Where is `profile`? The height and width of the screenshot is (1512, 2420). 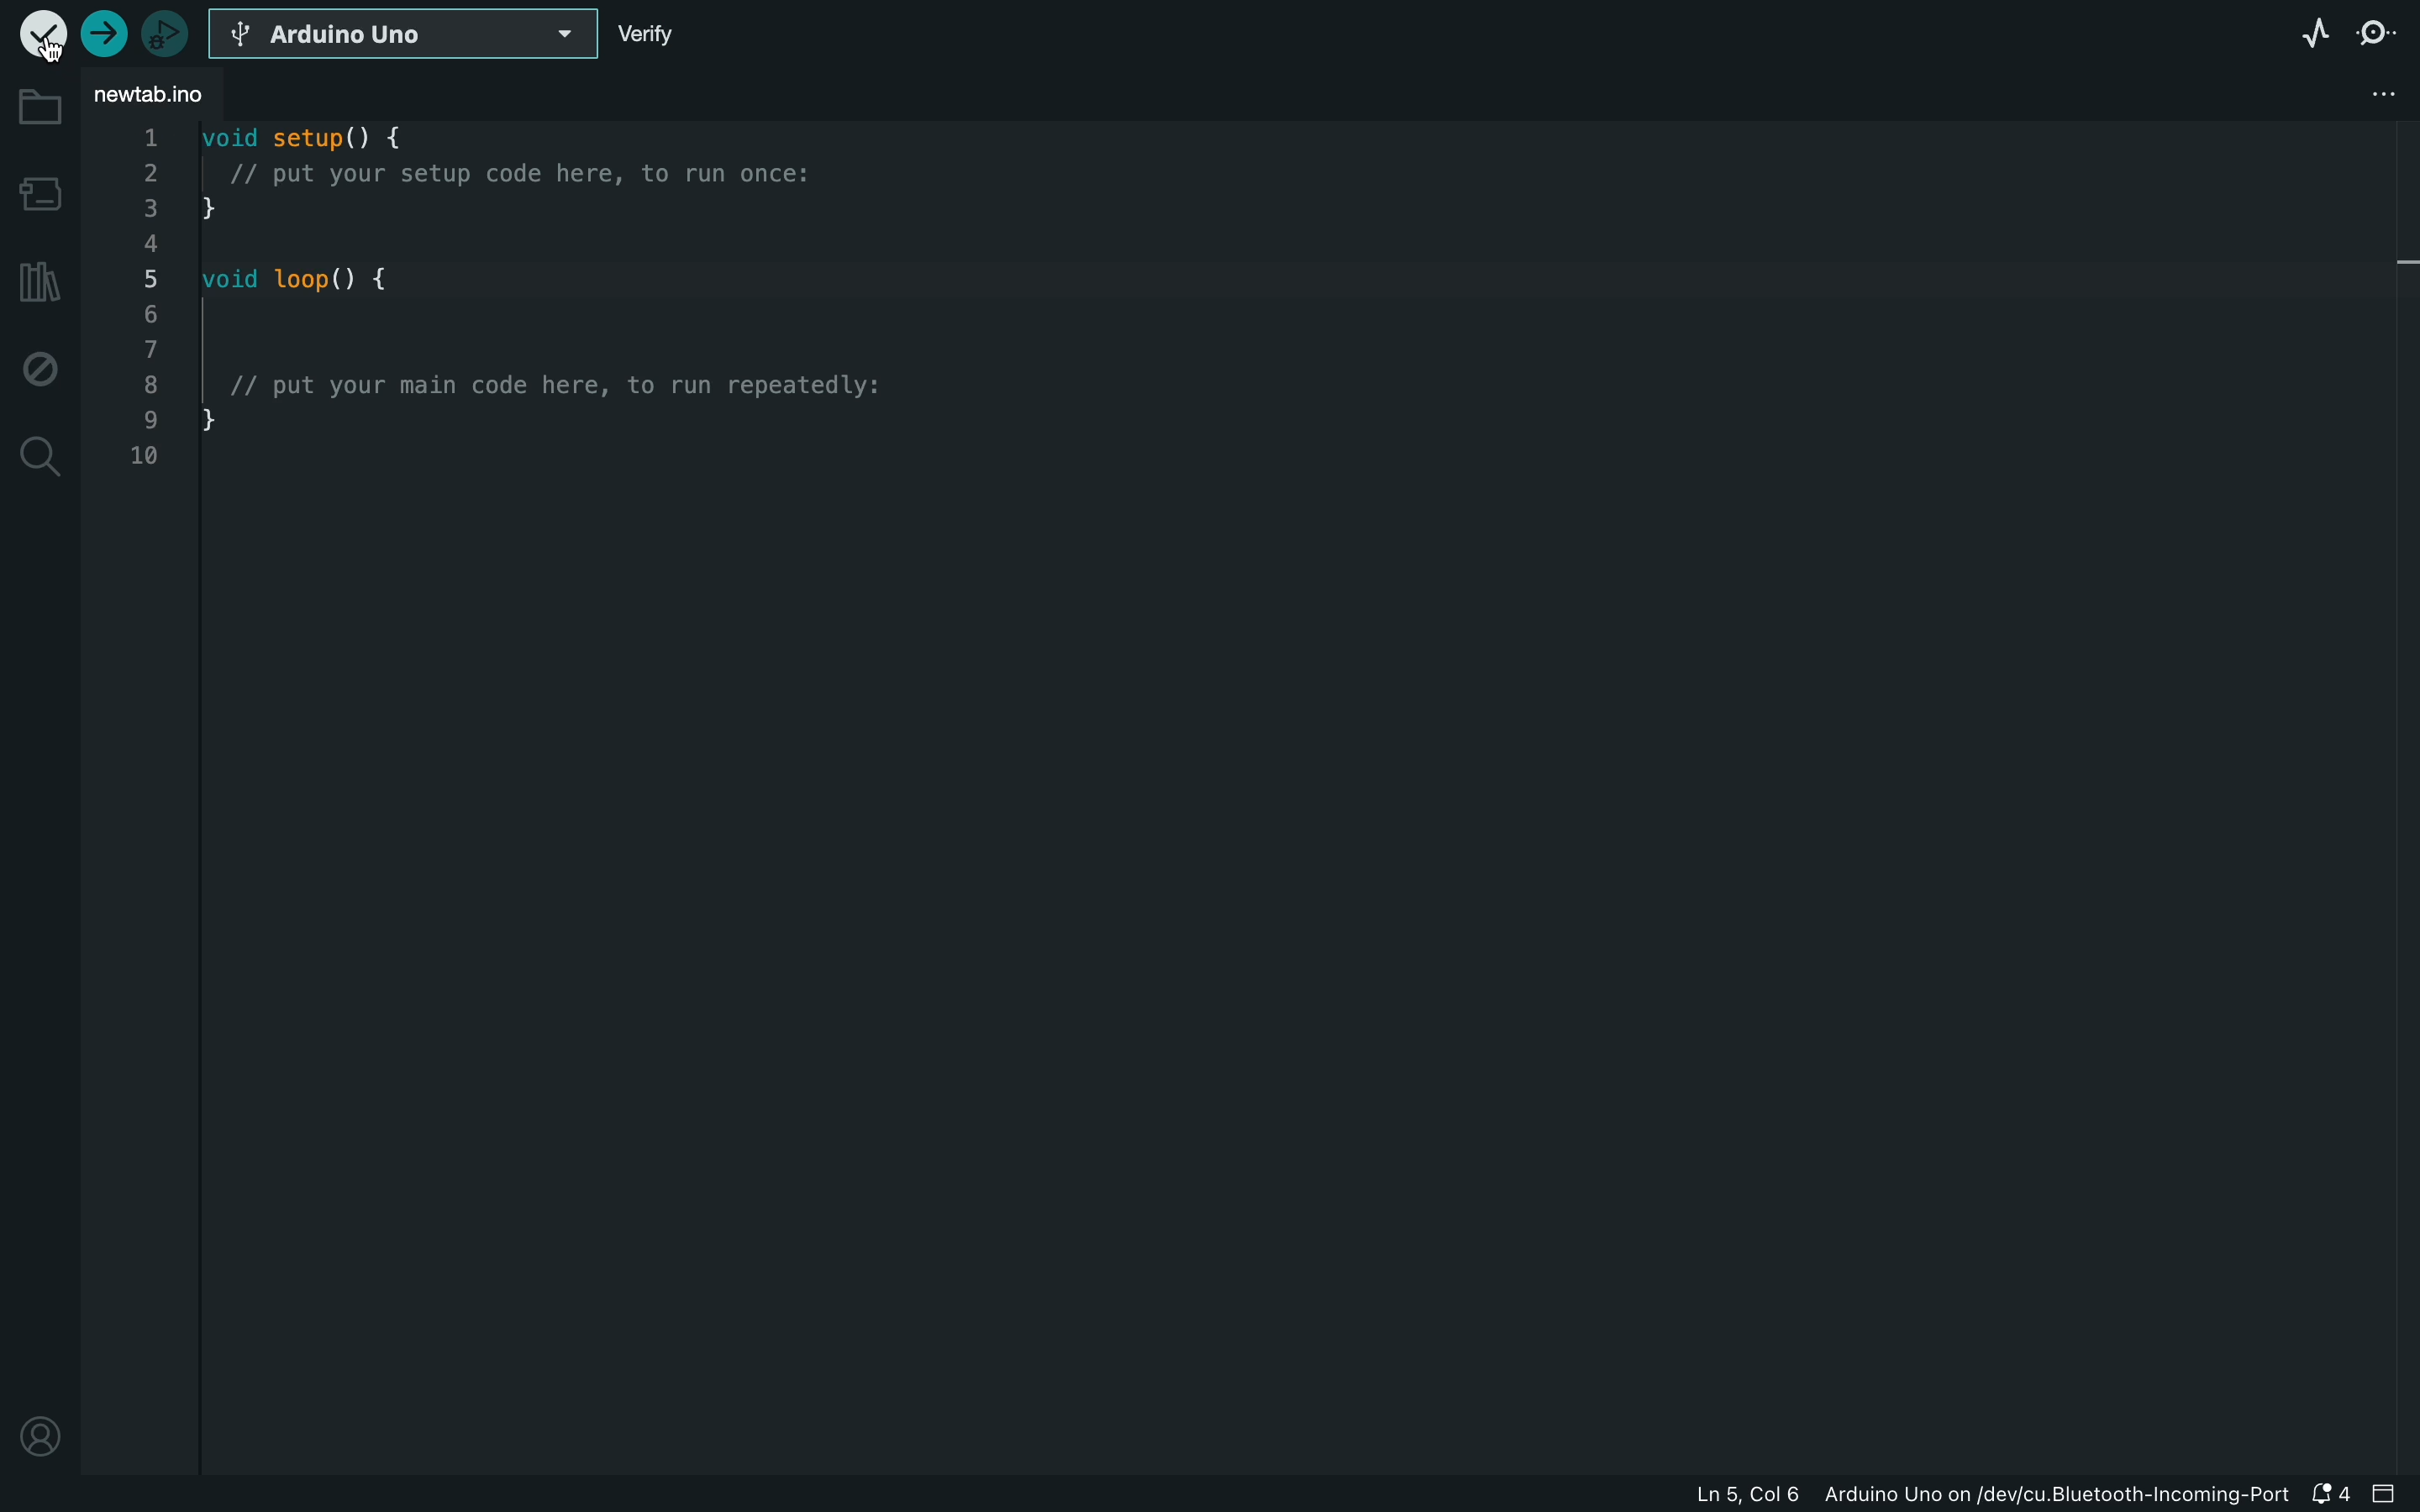
profile is located at coordinates (38, 1433).